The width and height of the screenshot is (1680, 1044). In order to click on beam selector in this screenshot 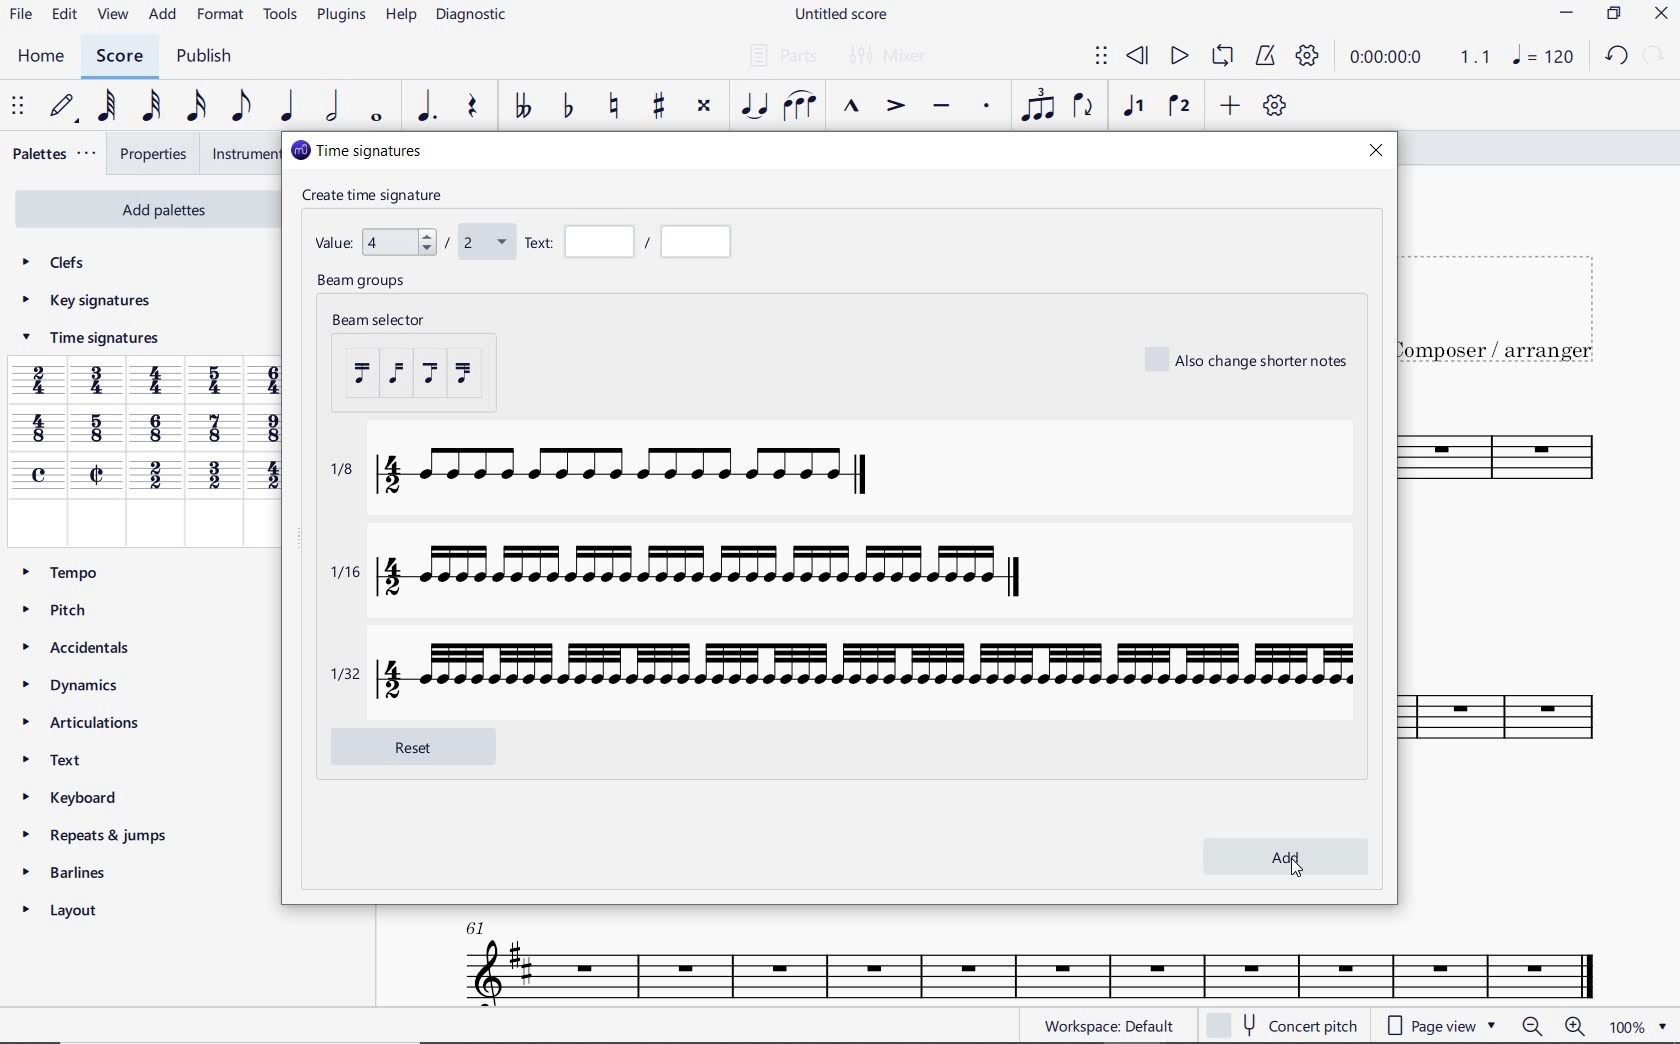, I will do `click(448, 361)`.